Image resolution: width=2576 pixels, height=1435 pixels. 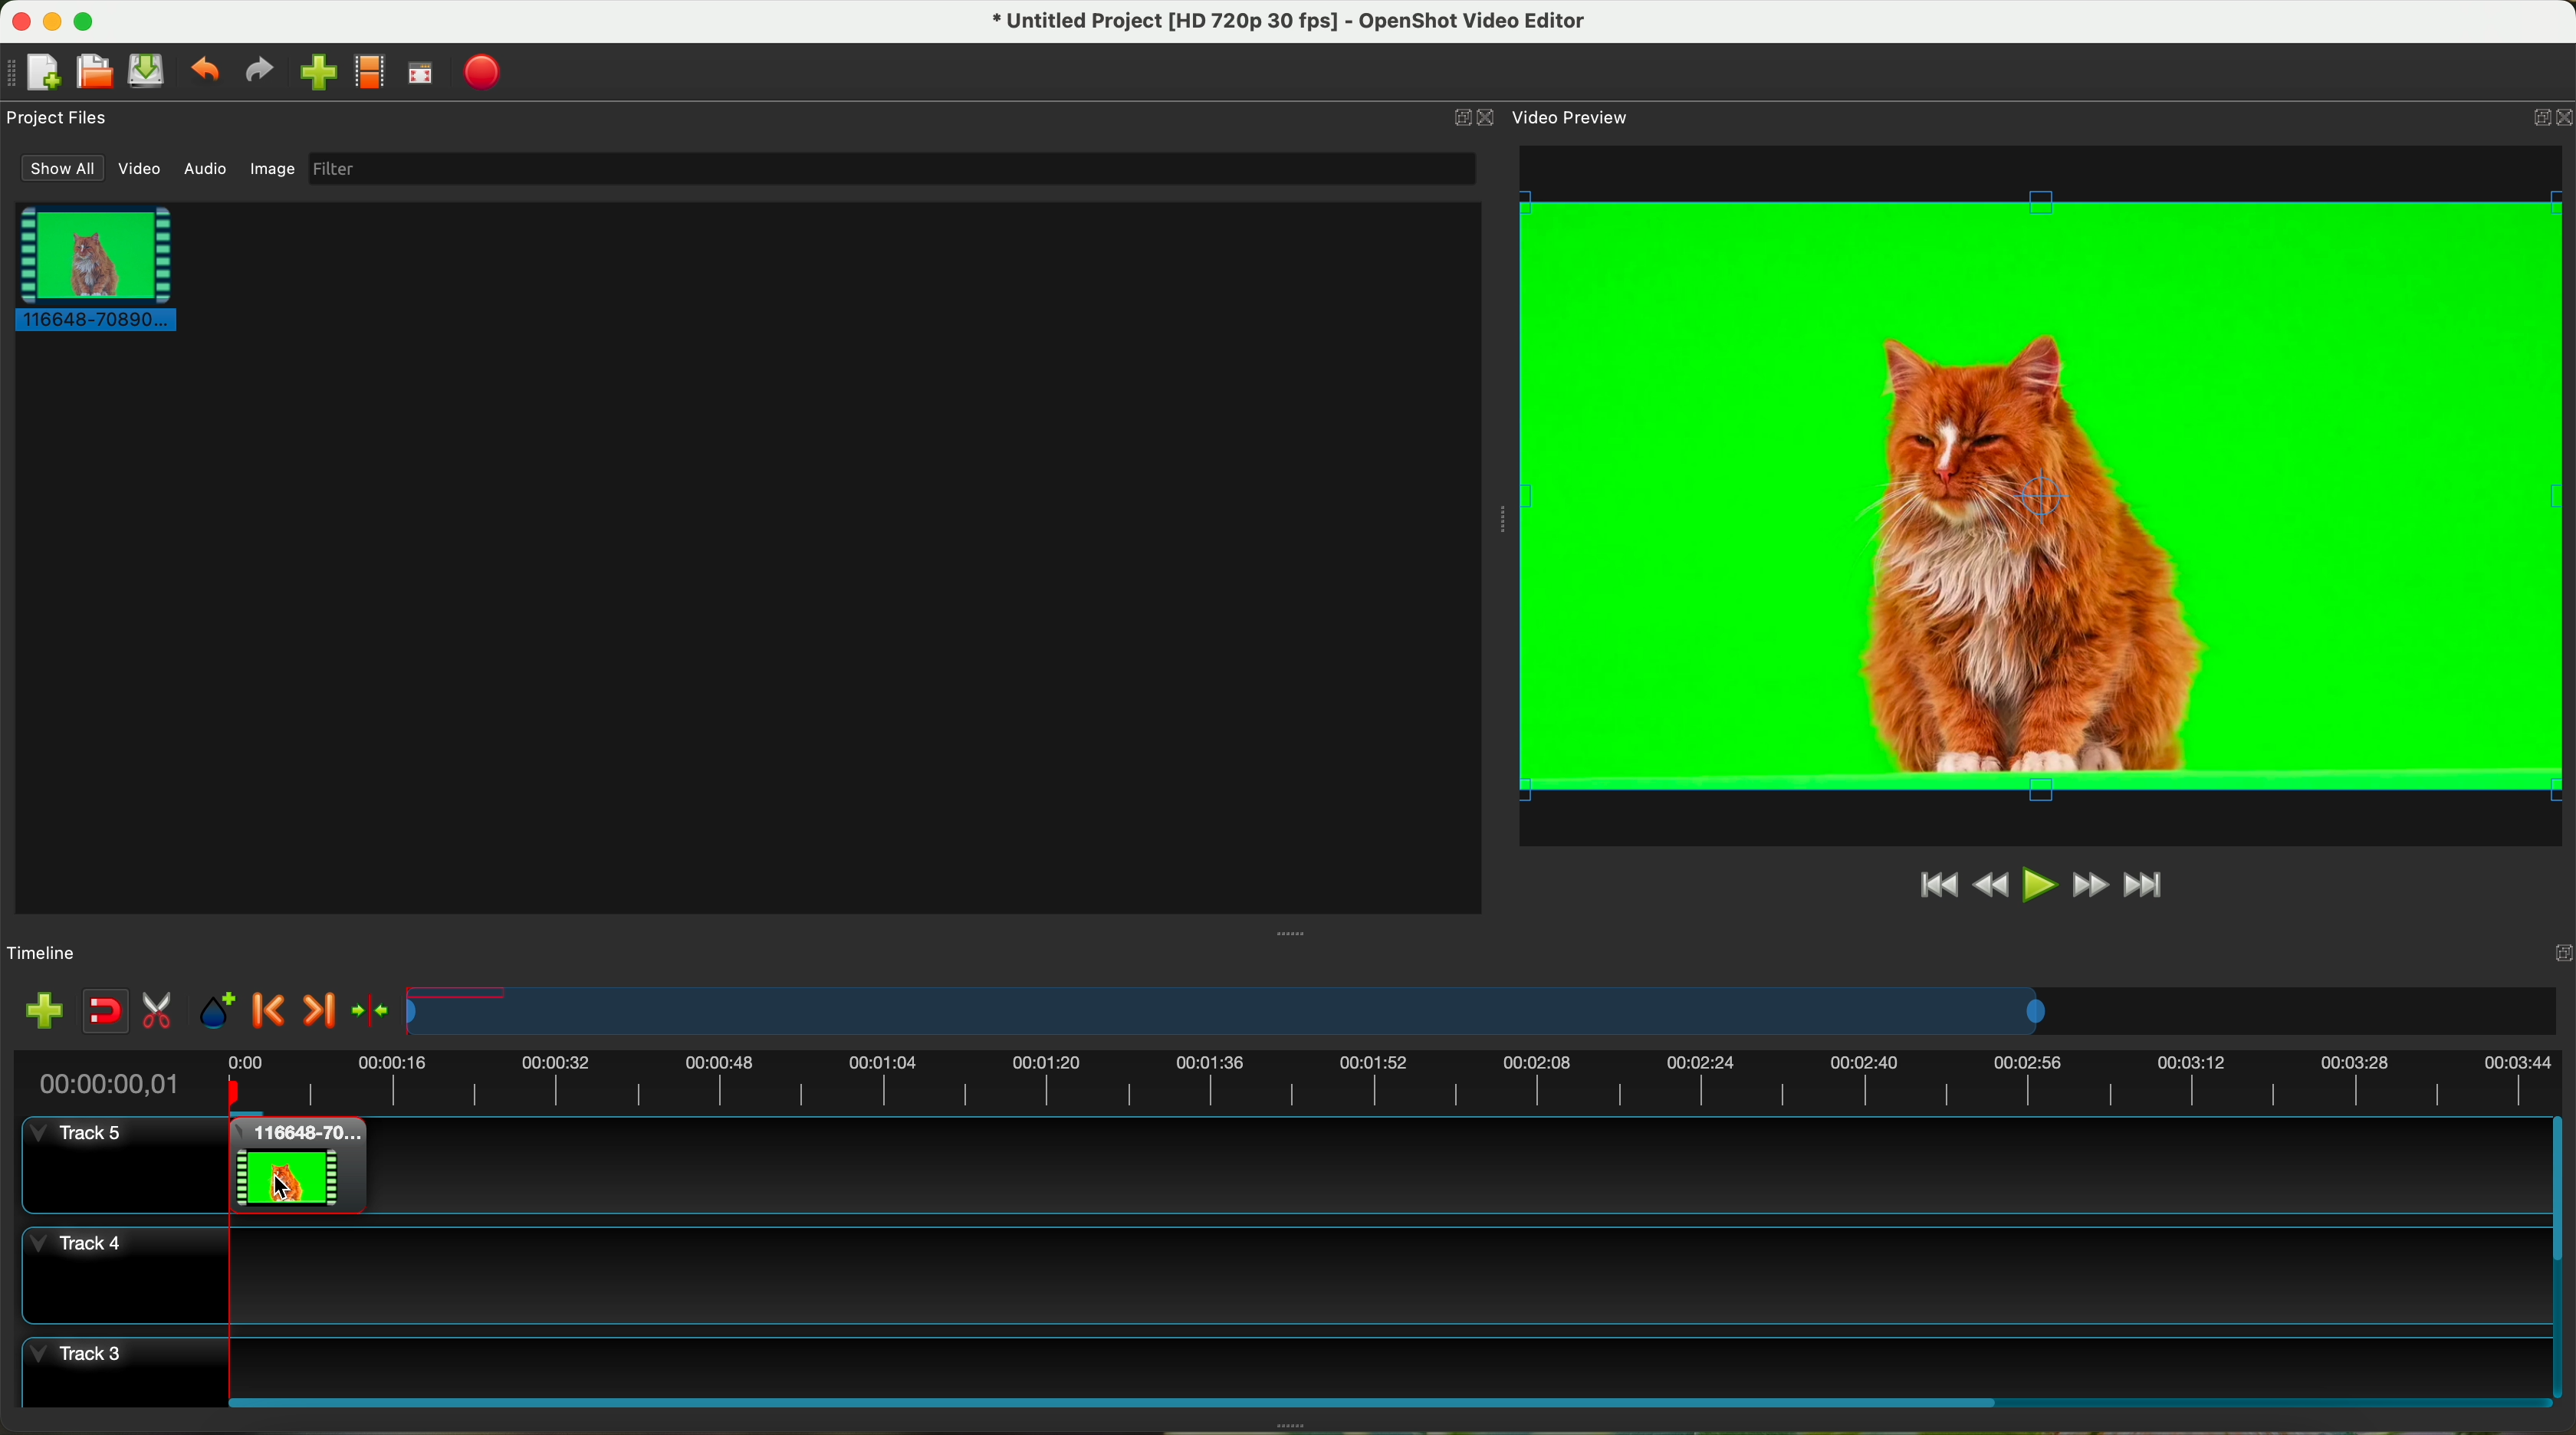 What do you see at coordinates (1936, 883) in the screenshot?
I see `jump to start` at bounding box center [1936, 883].